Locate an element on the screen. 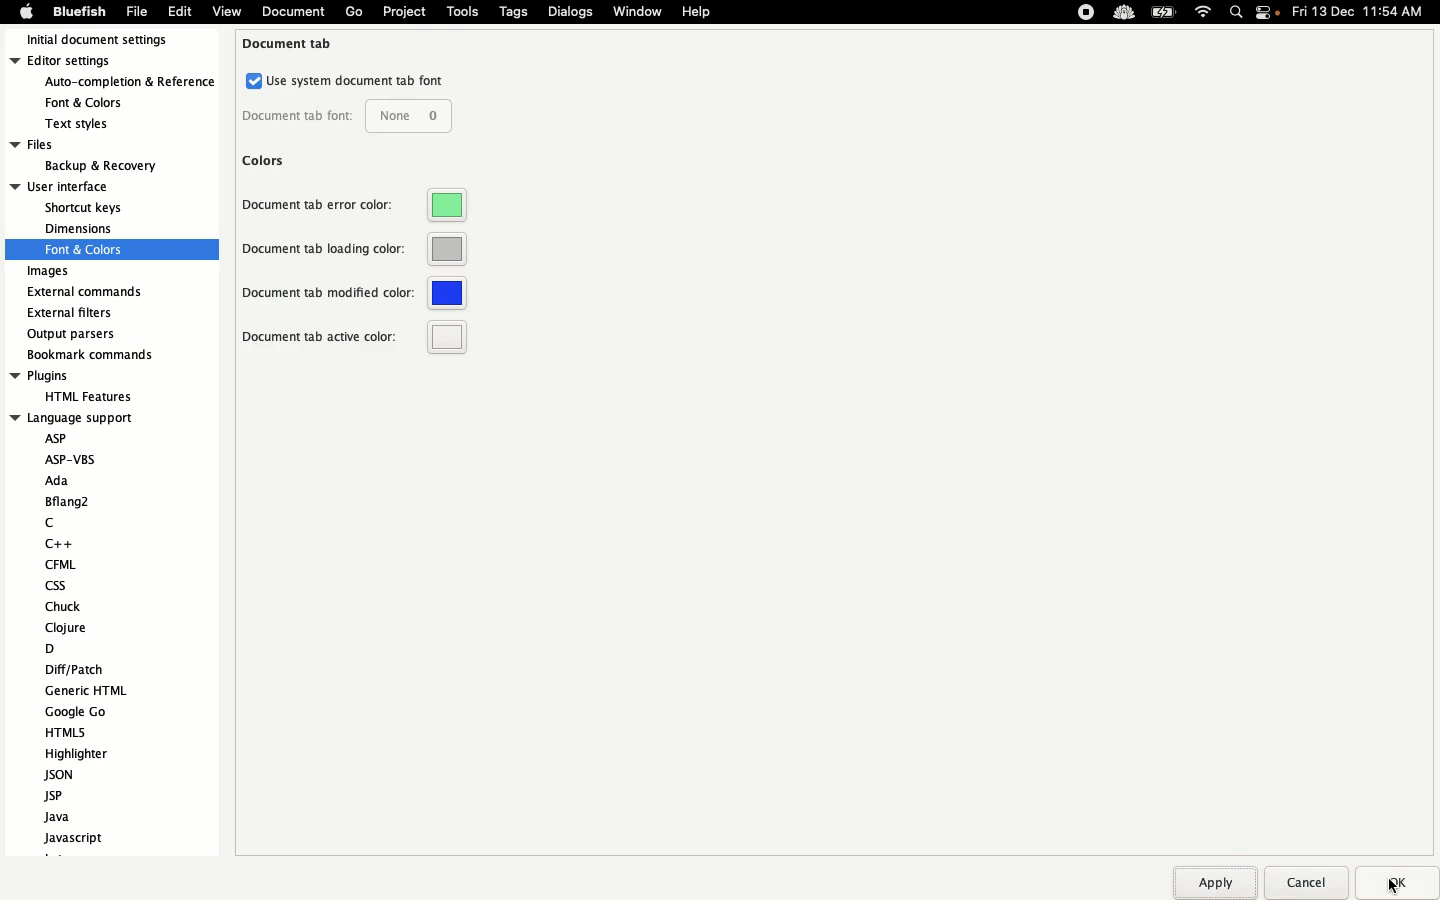  Edit is located at coordinates (180, 11).